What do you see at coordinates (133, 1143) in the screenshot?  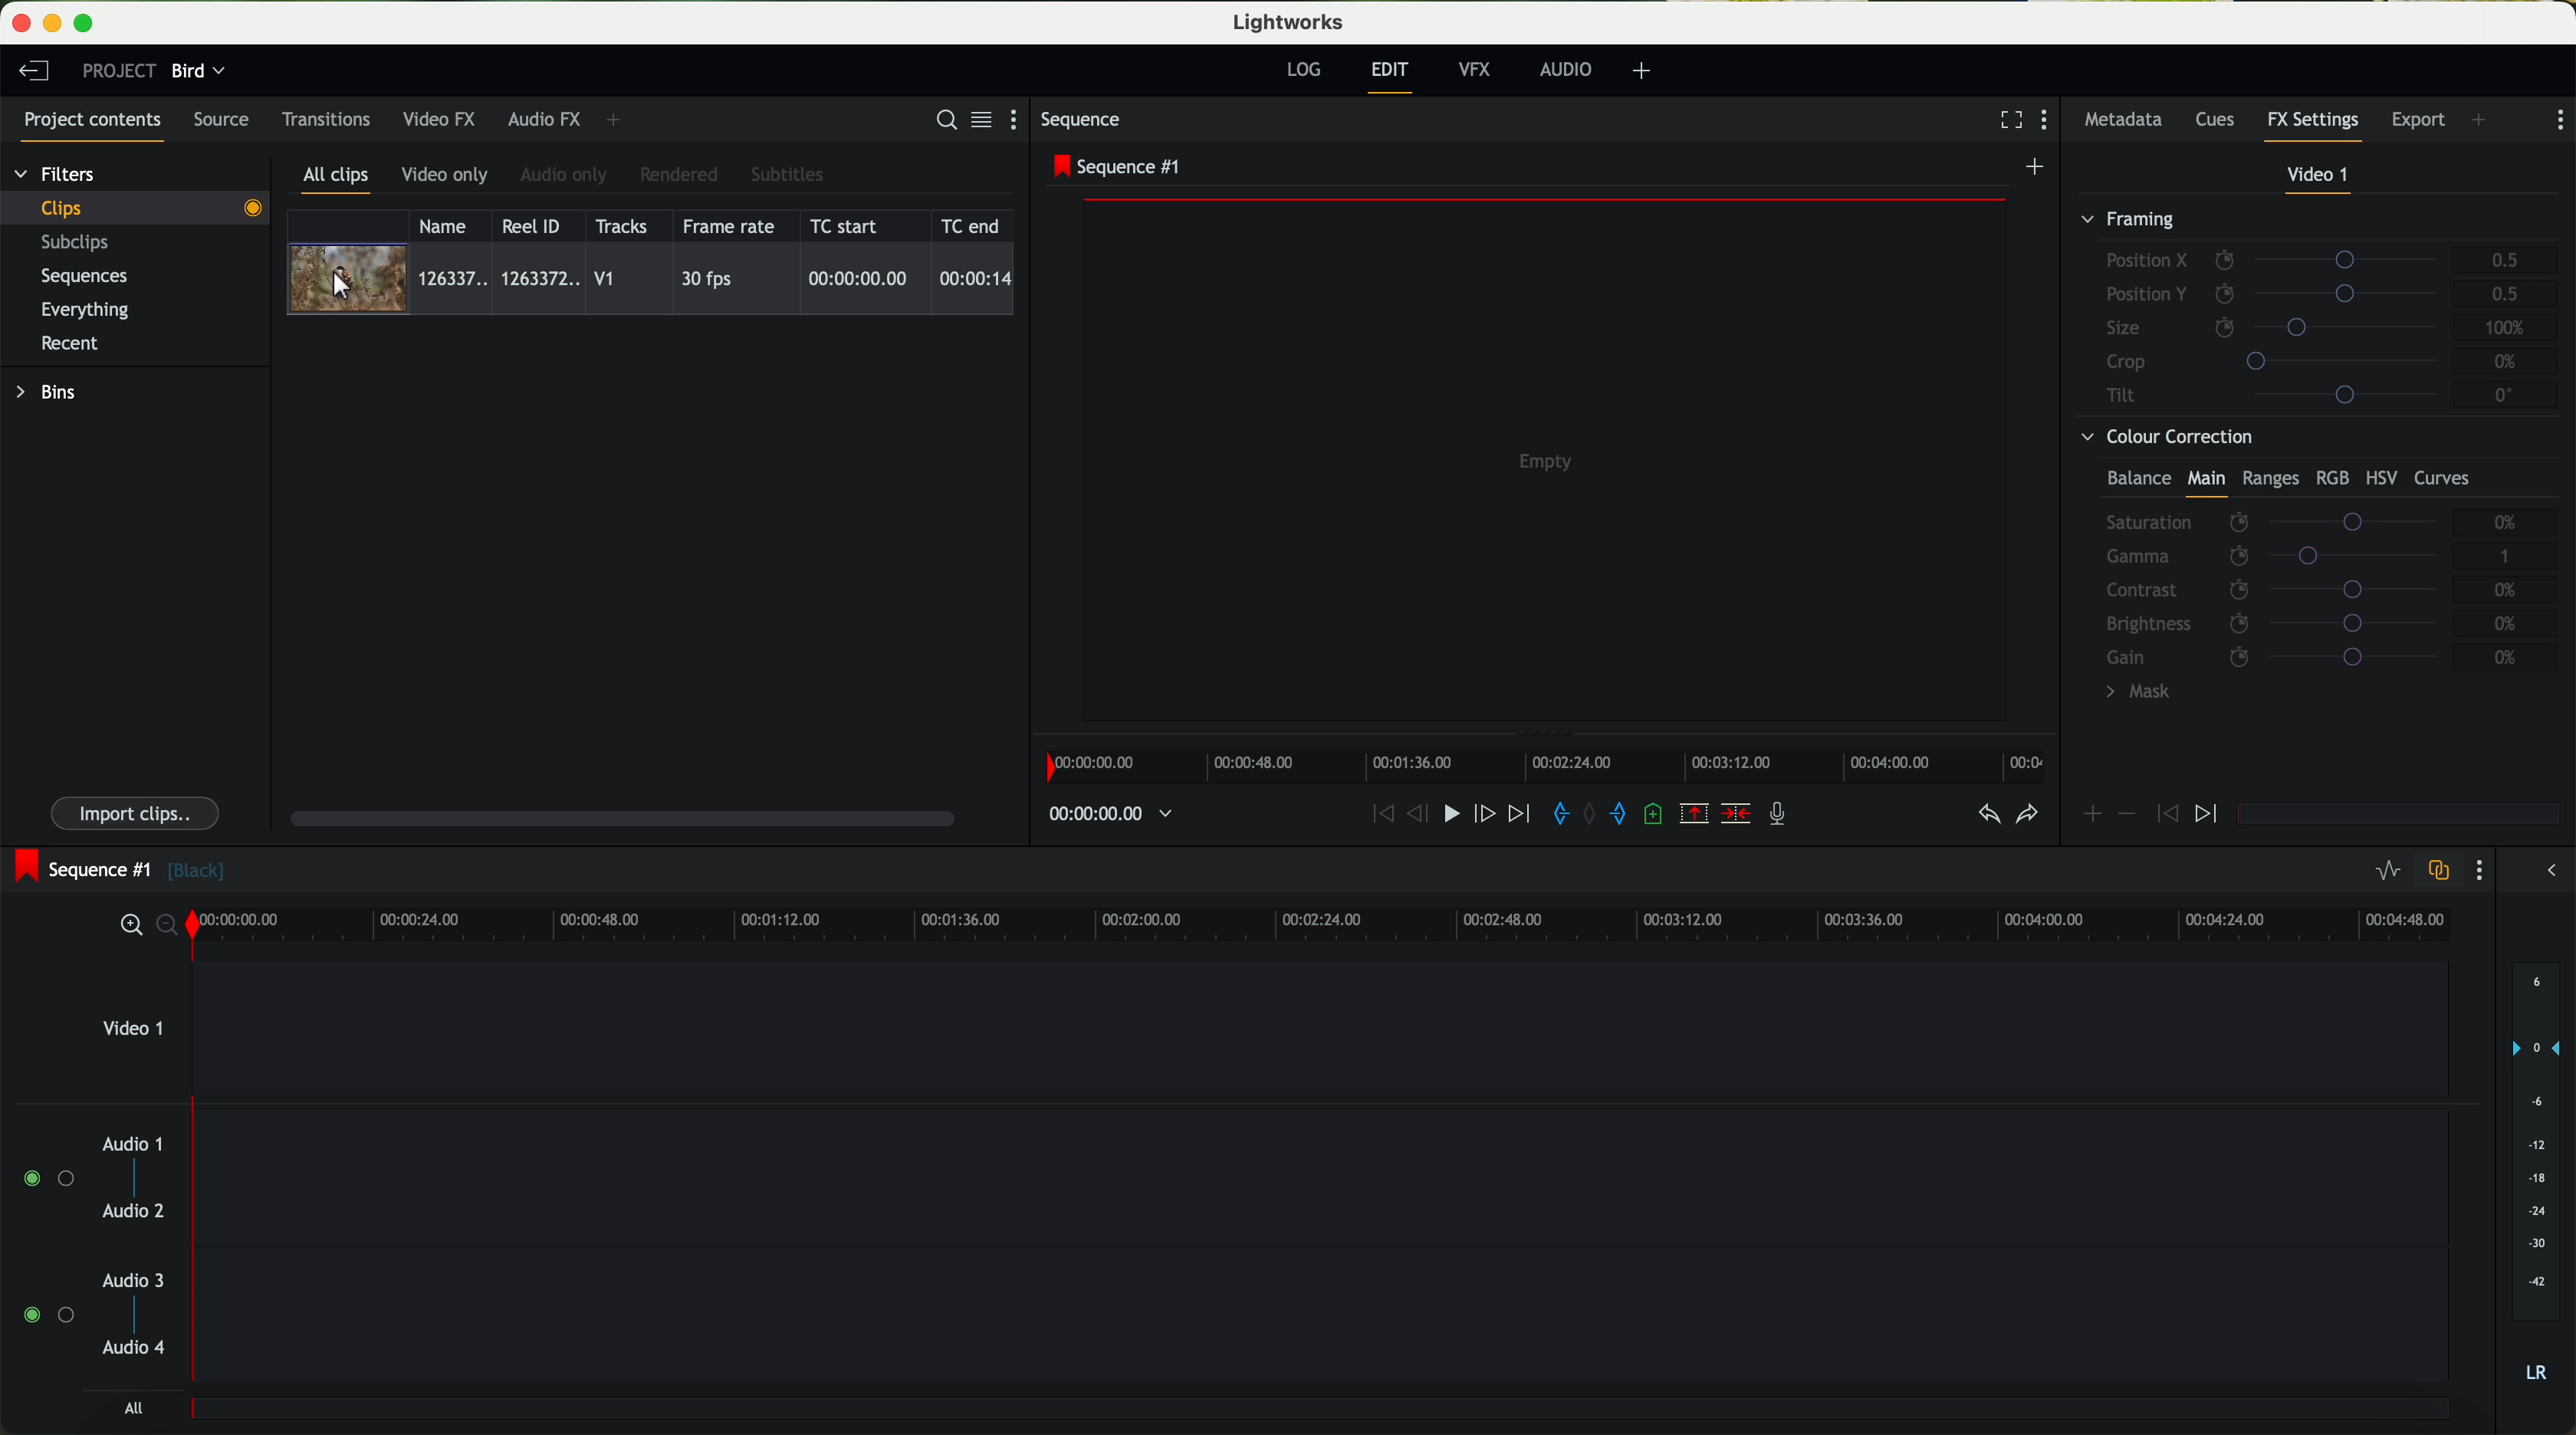 I see `audio 1` at bounding box center [133, 1143].